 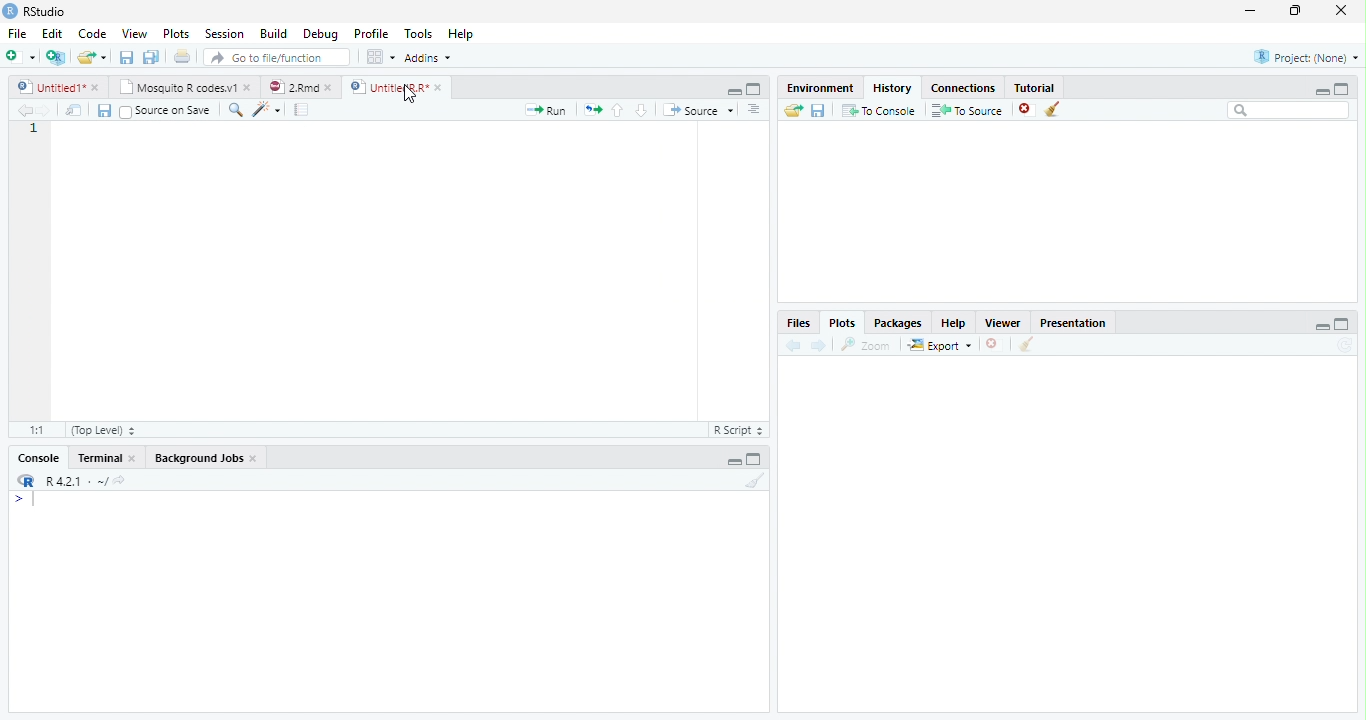 What do you see at coordinates (418, 32) in the screenshot?
I see `Tools` at bounding box center [418, 32].